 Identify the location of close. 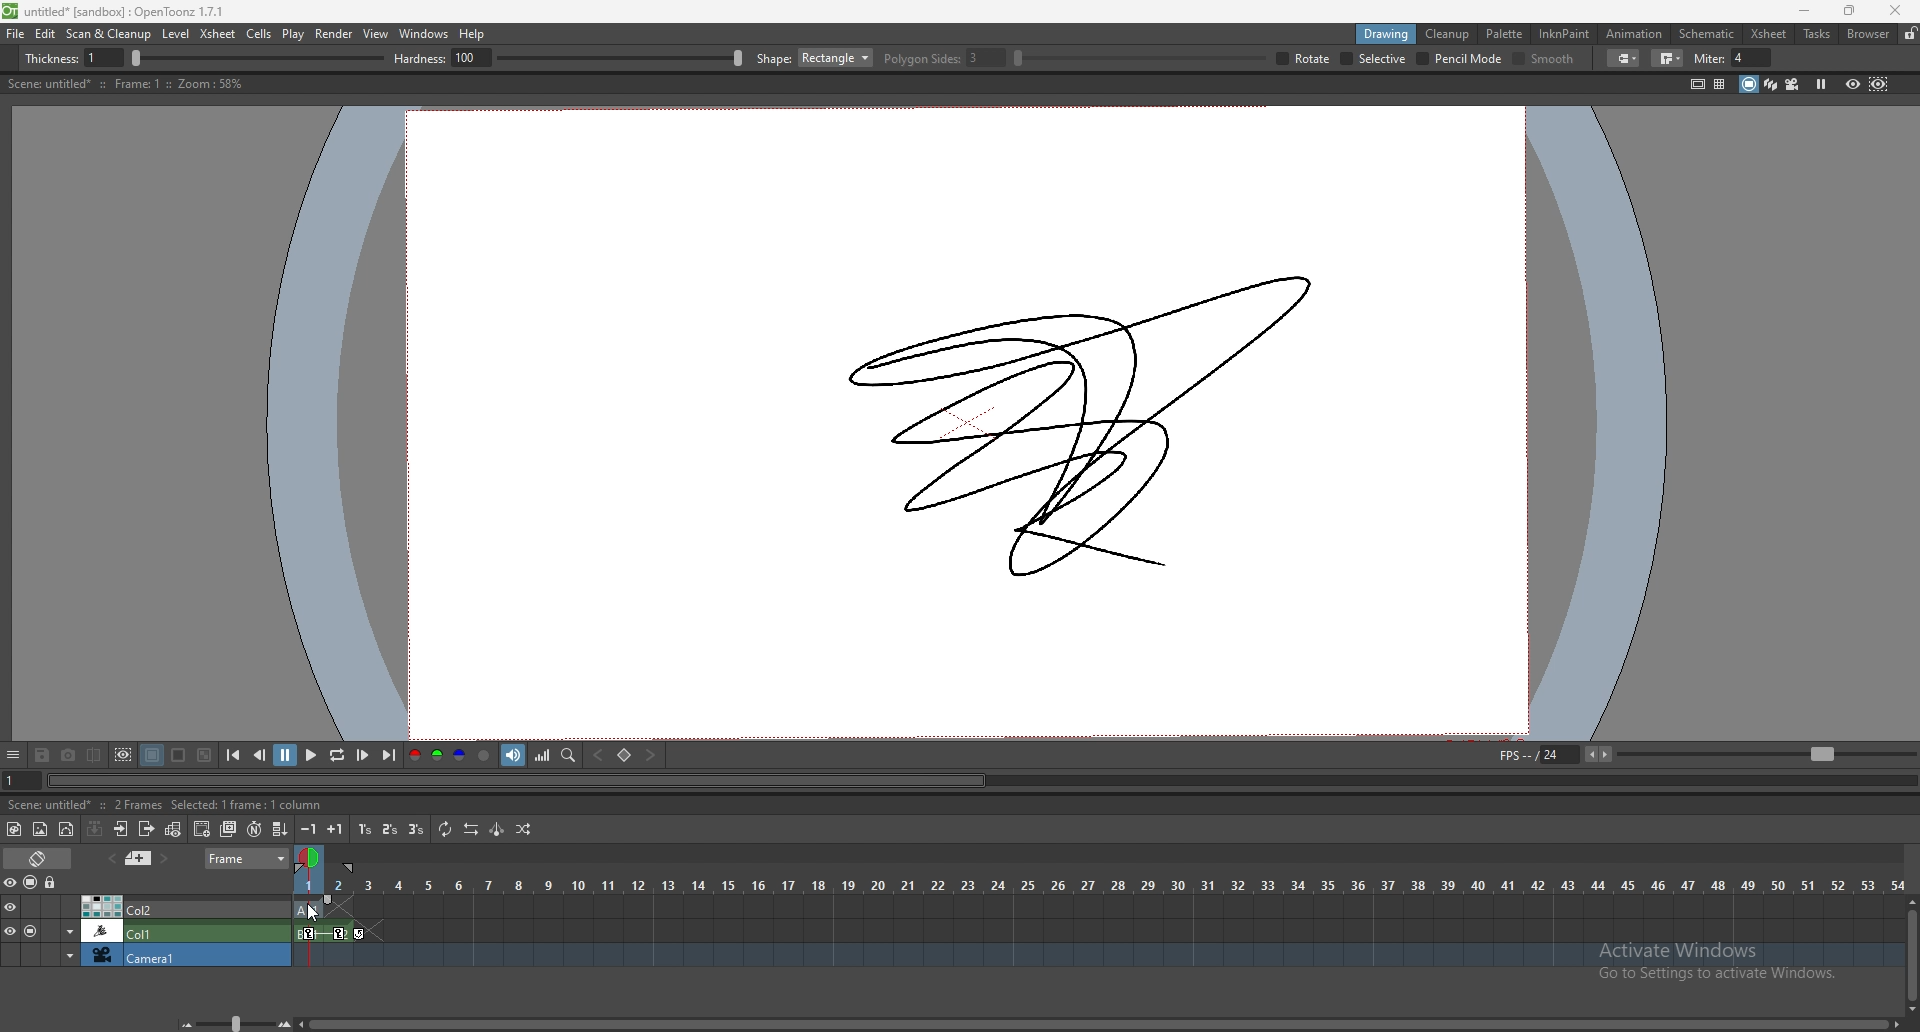
(1892, 10).